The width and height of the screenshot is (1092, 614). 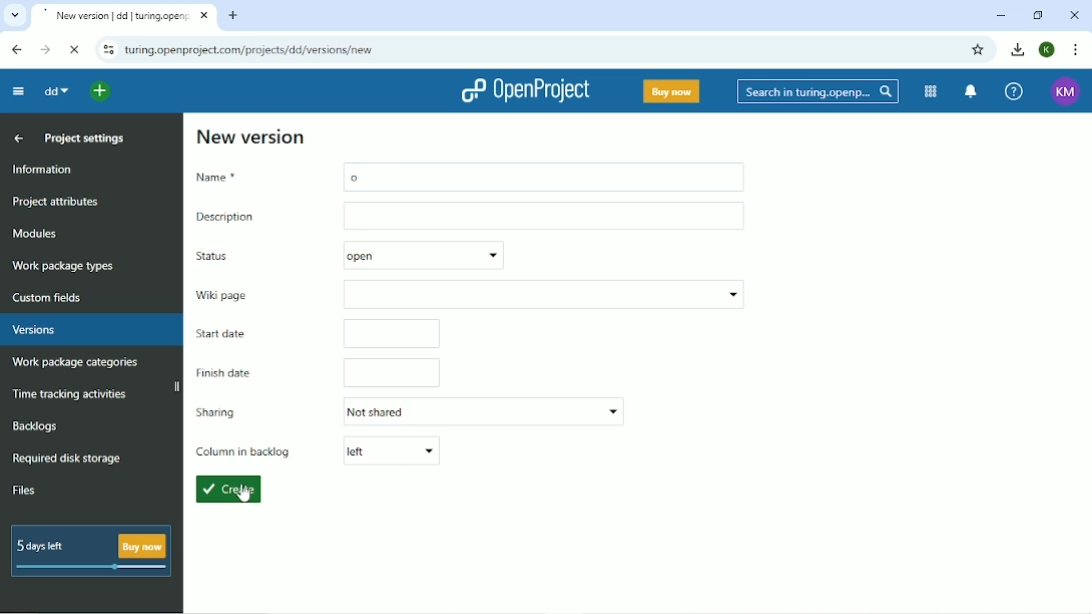 What do you see at coordinates (67, 459) in the screenshot?
I see `Required disk storage` at bounding box center [67, 459].